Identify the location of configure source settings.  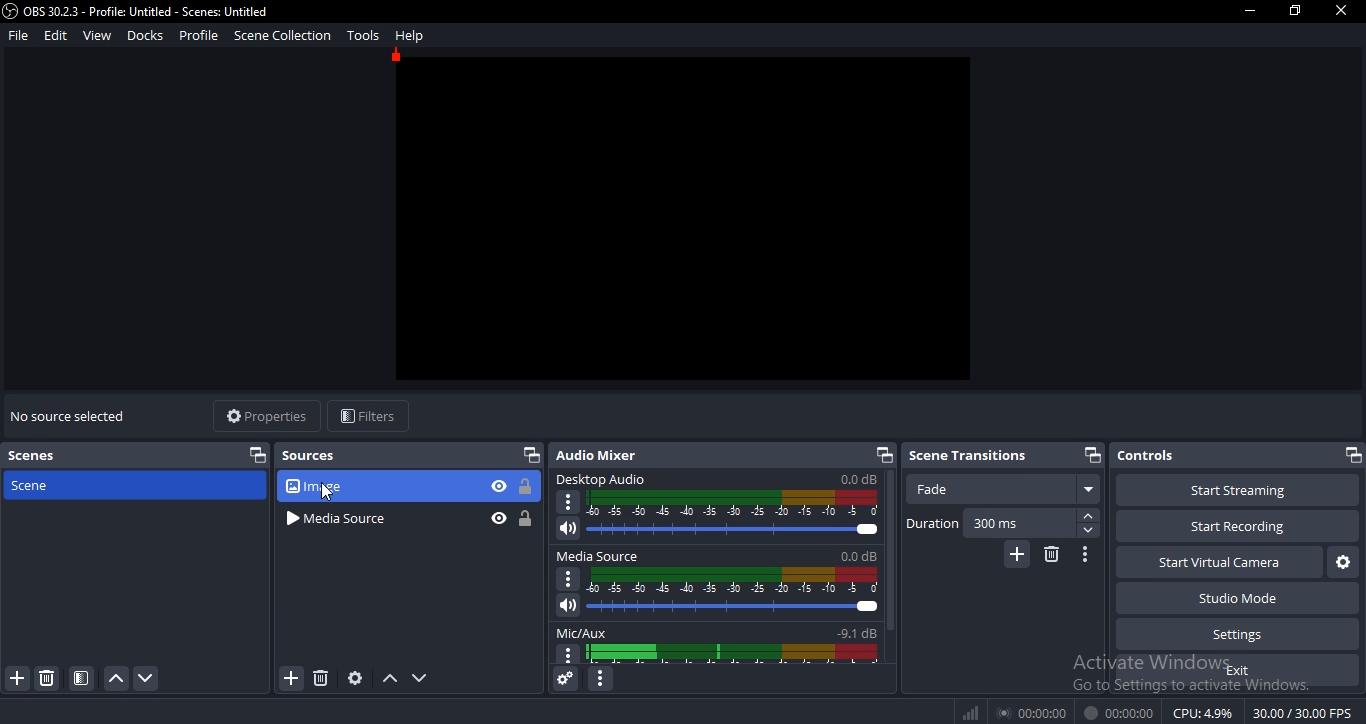
(354, 678).